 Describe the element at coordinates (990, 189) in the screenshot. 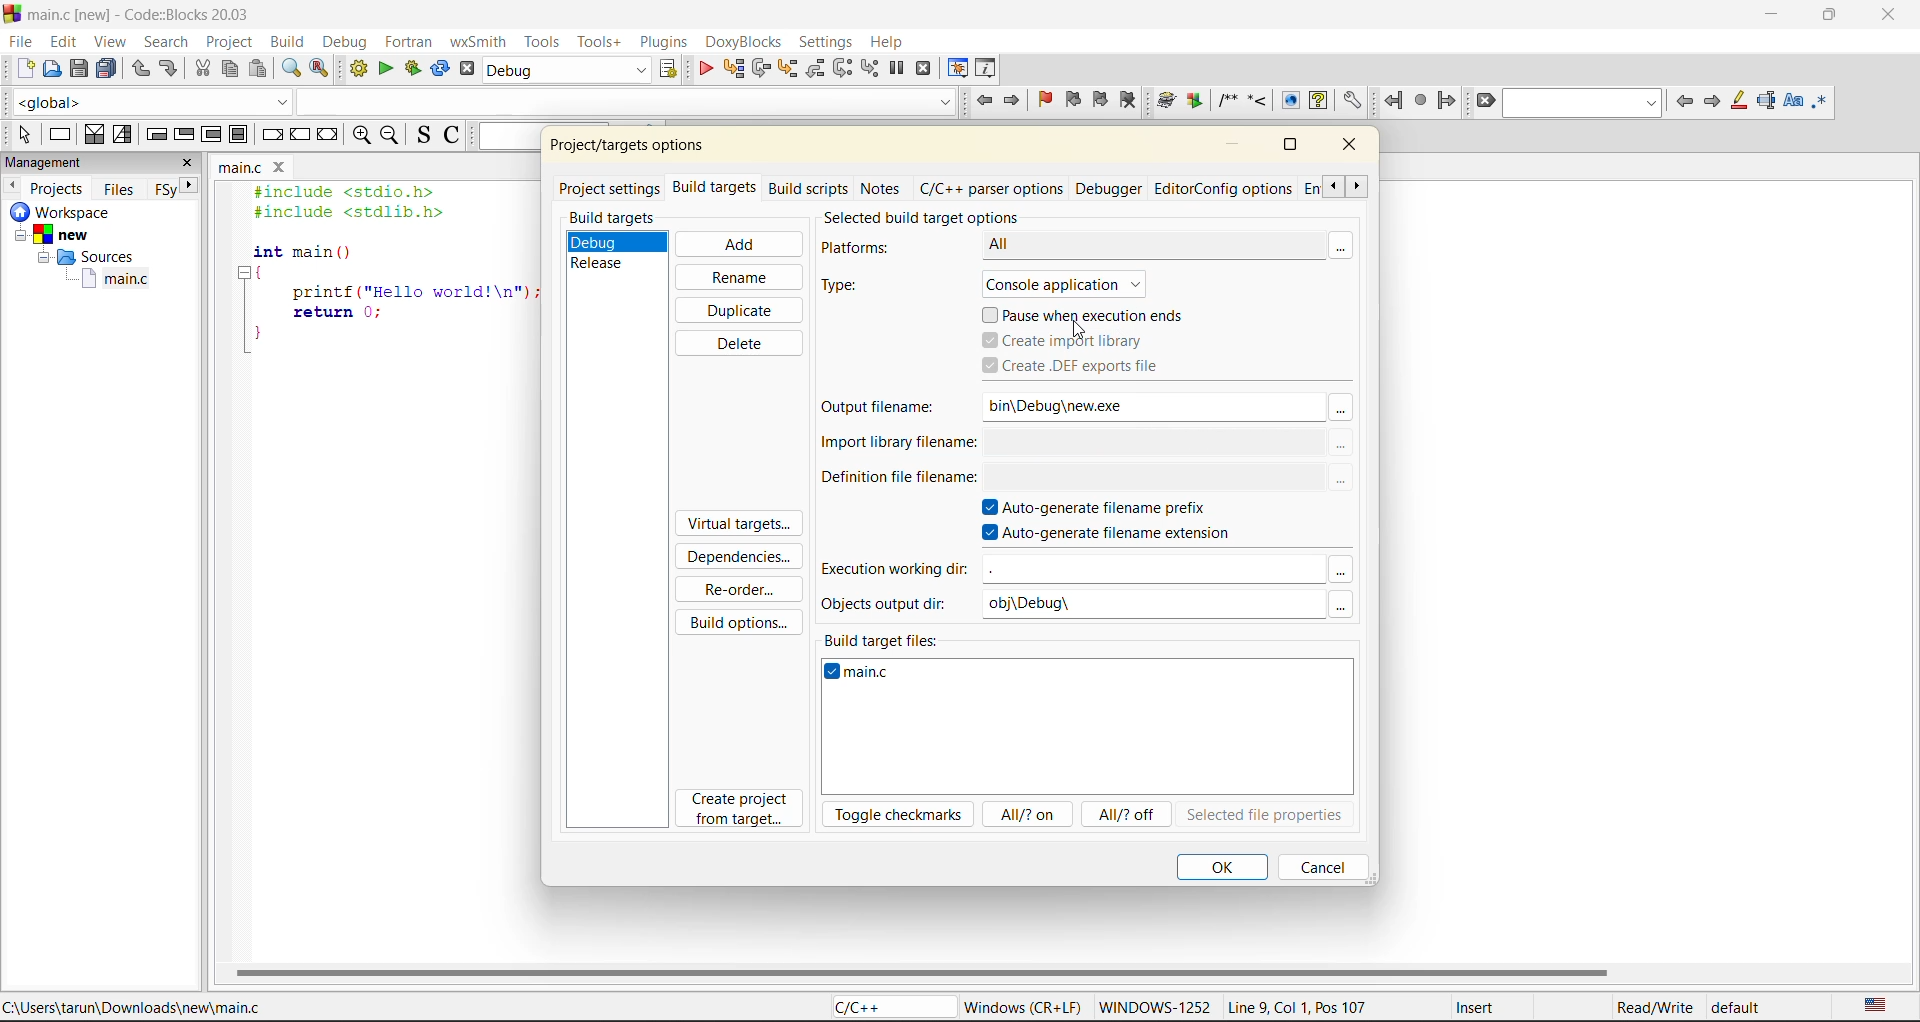

I see `c/c++ parser options` at that location.